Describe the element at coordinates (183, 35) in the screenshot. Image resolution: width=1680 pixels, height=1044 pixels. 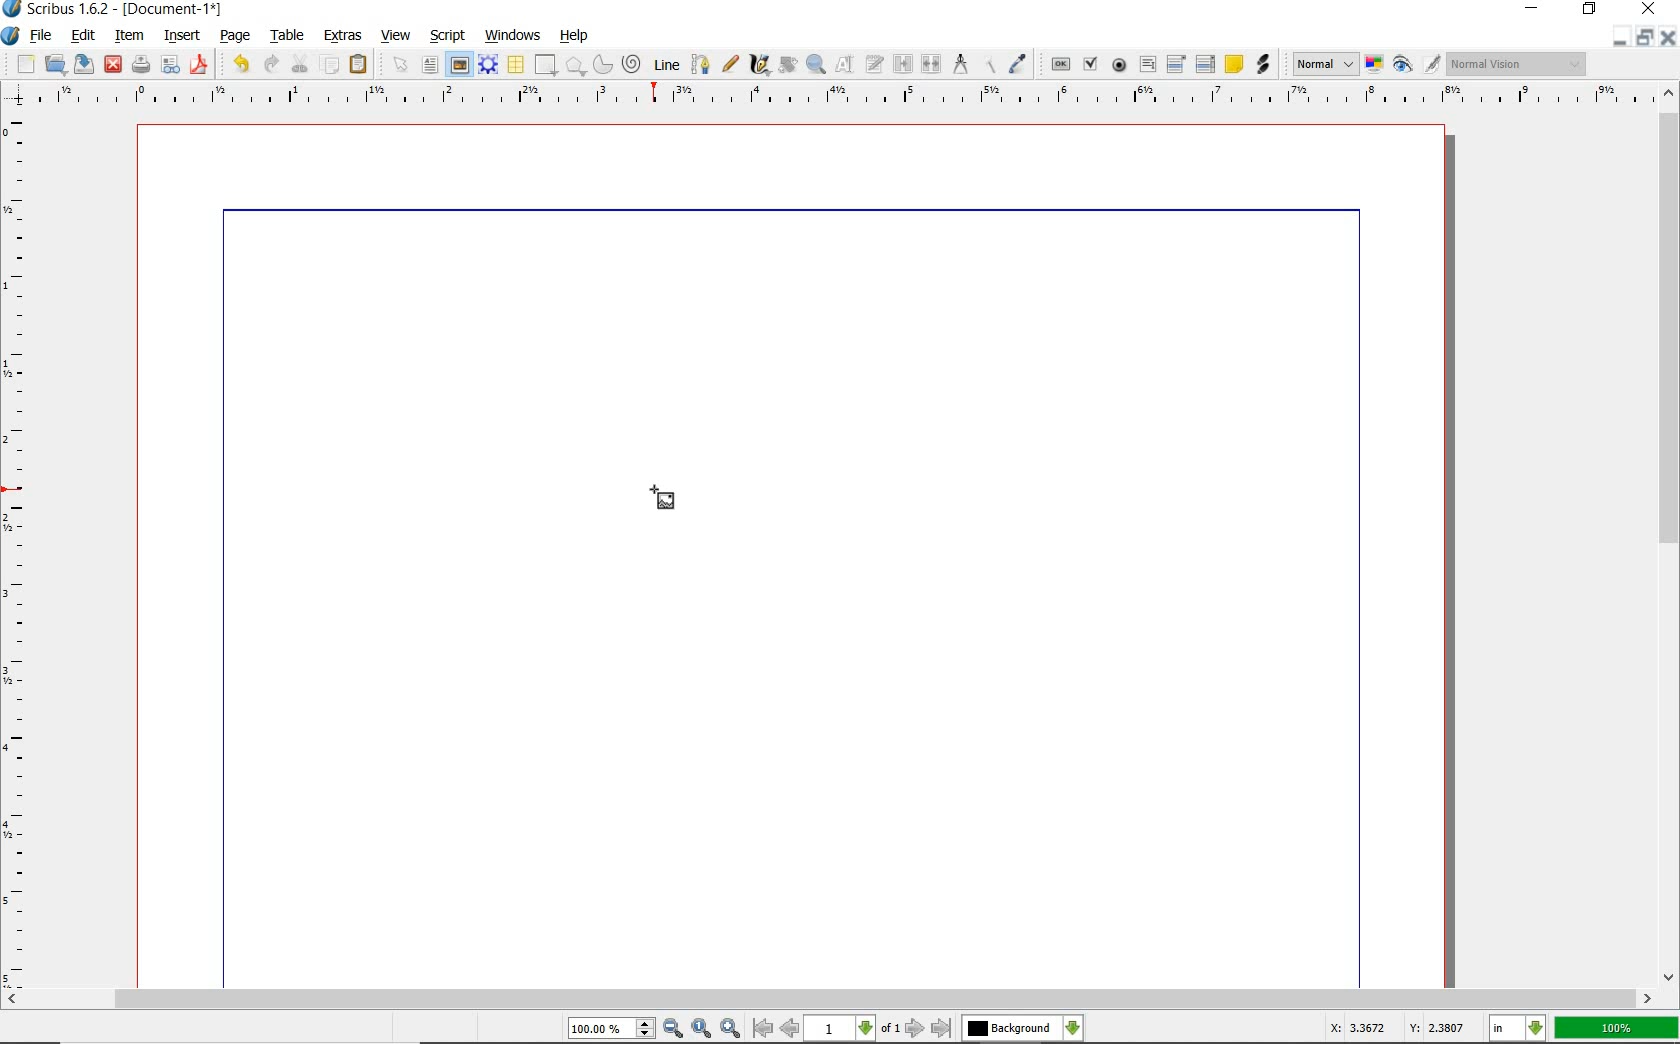
I see `insert` at that location.